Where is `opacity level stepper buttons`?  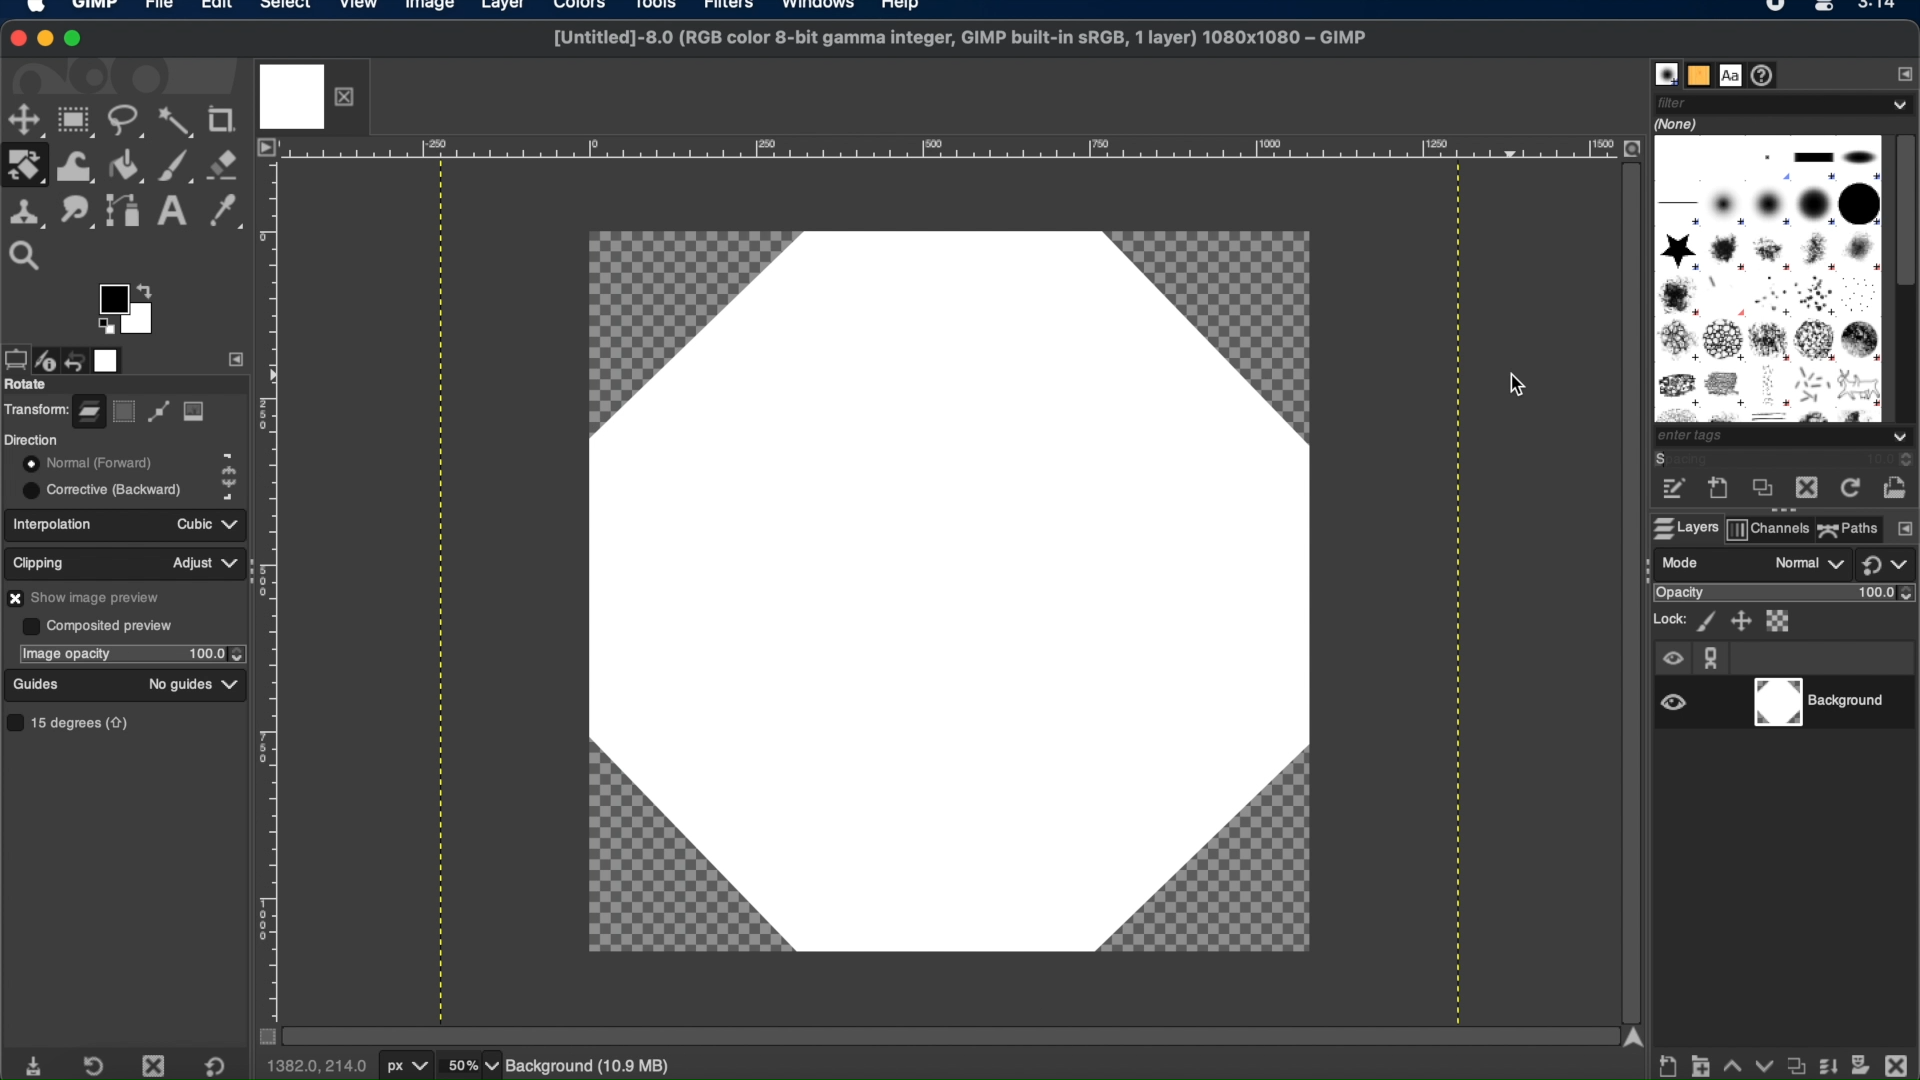 opacity level stepper buttons is located at coordinates (1888, 593).